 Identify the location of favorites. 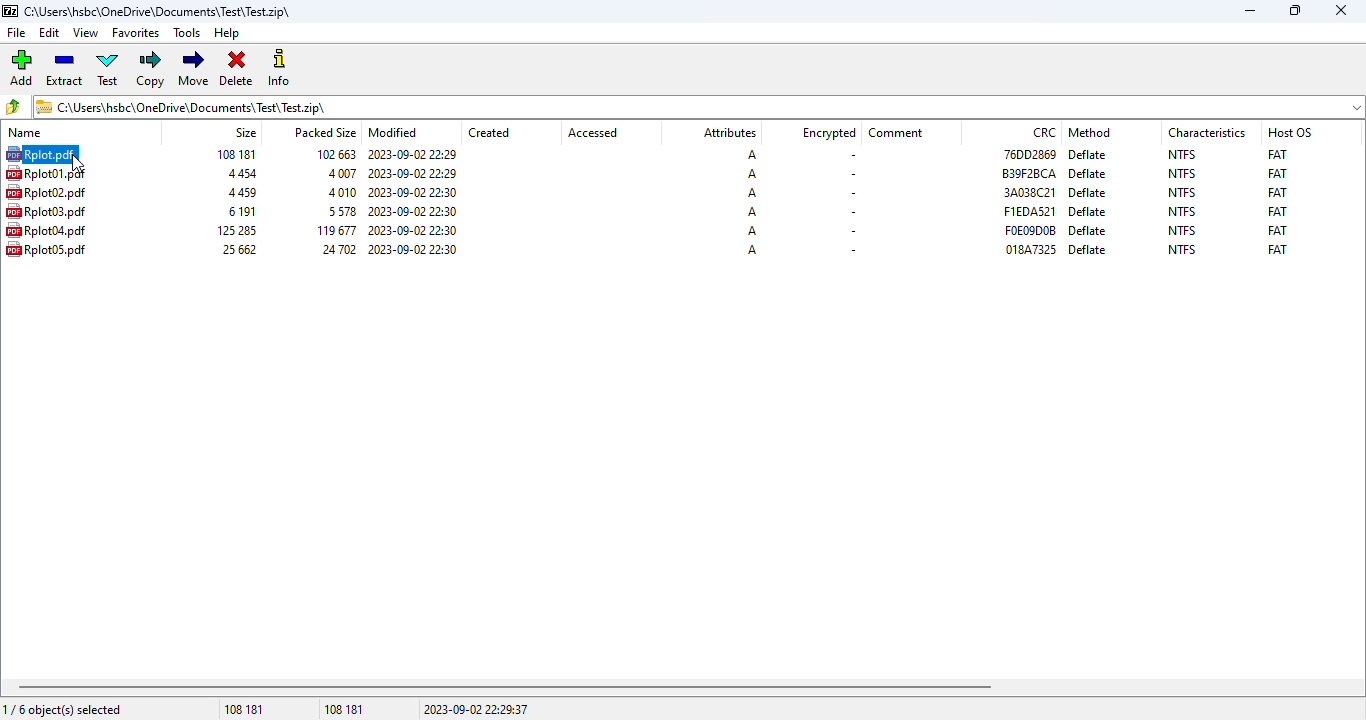
(136, 33).